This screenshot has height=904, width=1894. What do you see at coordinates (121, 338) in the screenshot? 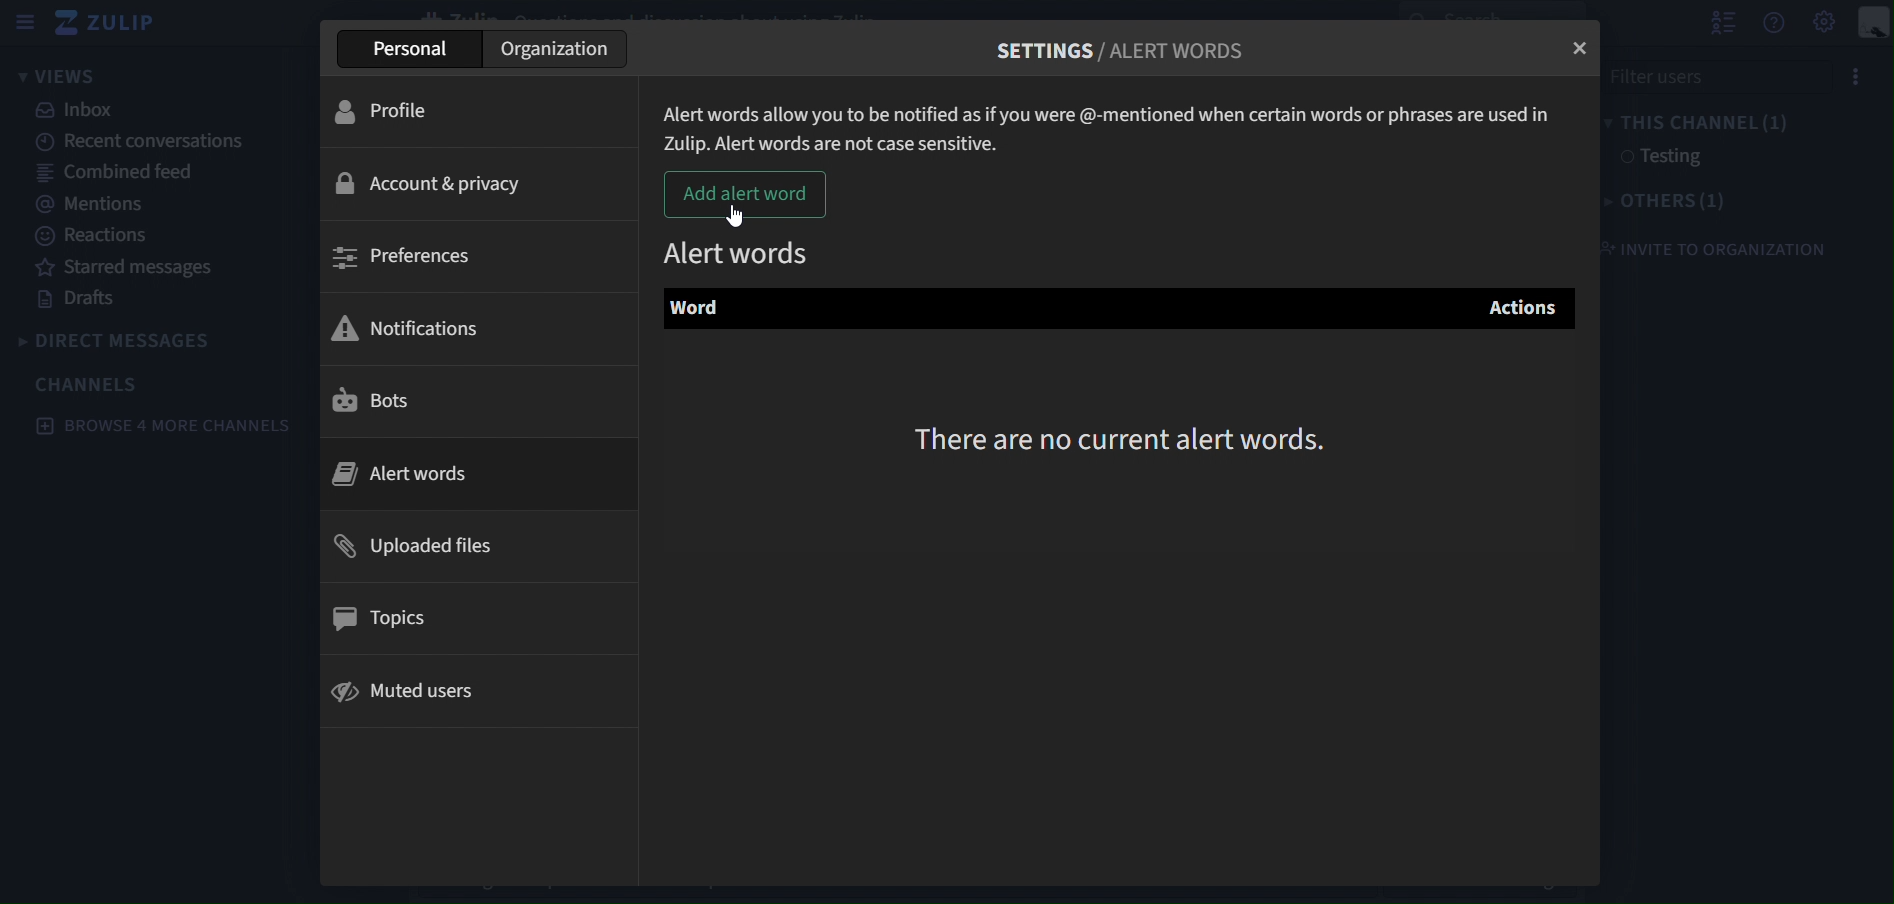
I see `direct messages` at bounding box center [121, 338].